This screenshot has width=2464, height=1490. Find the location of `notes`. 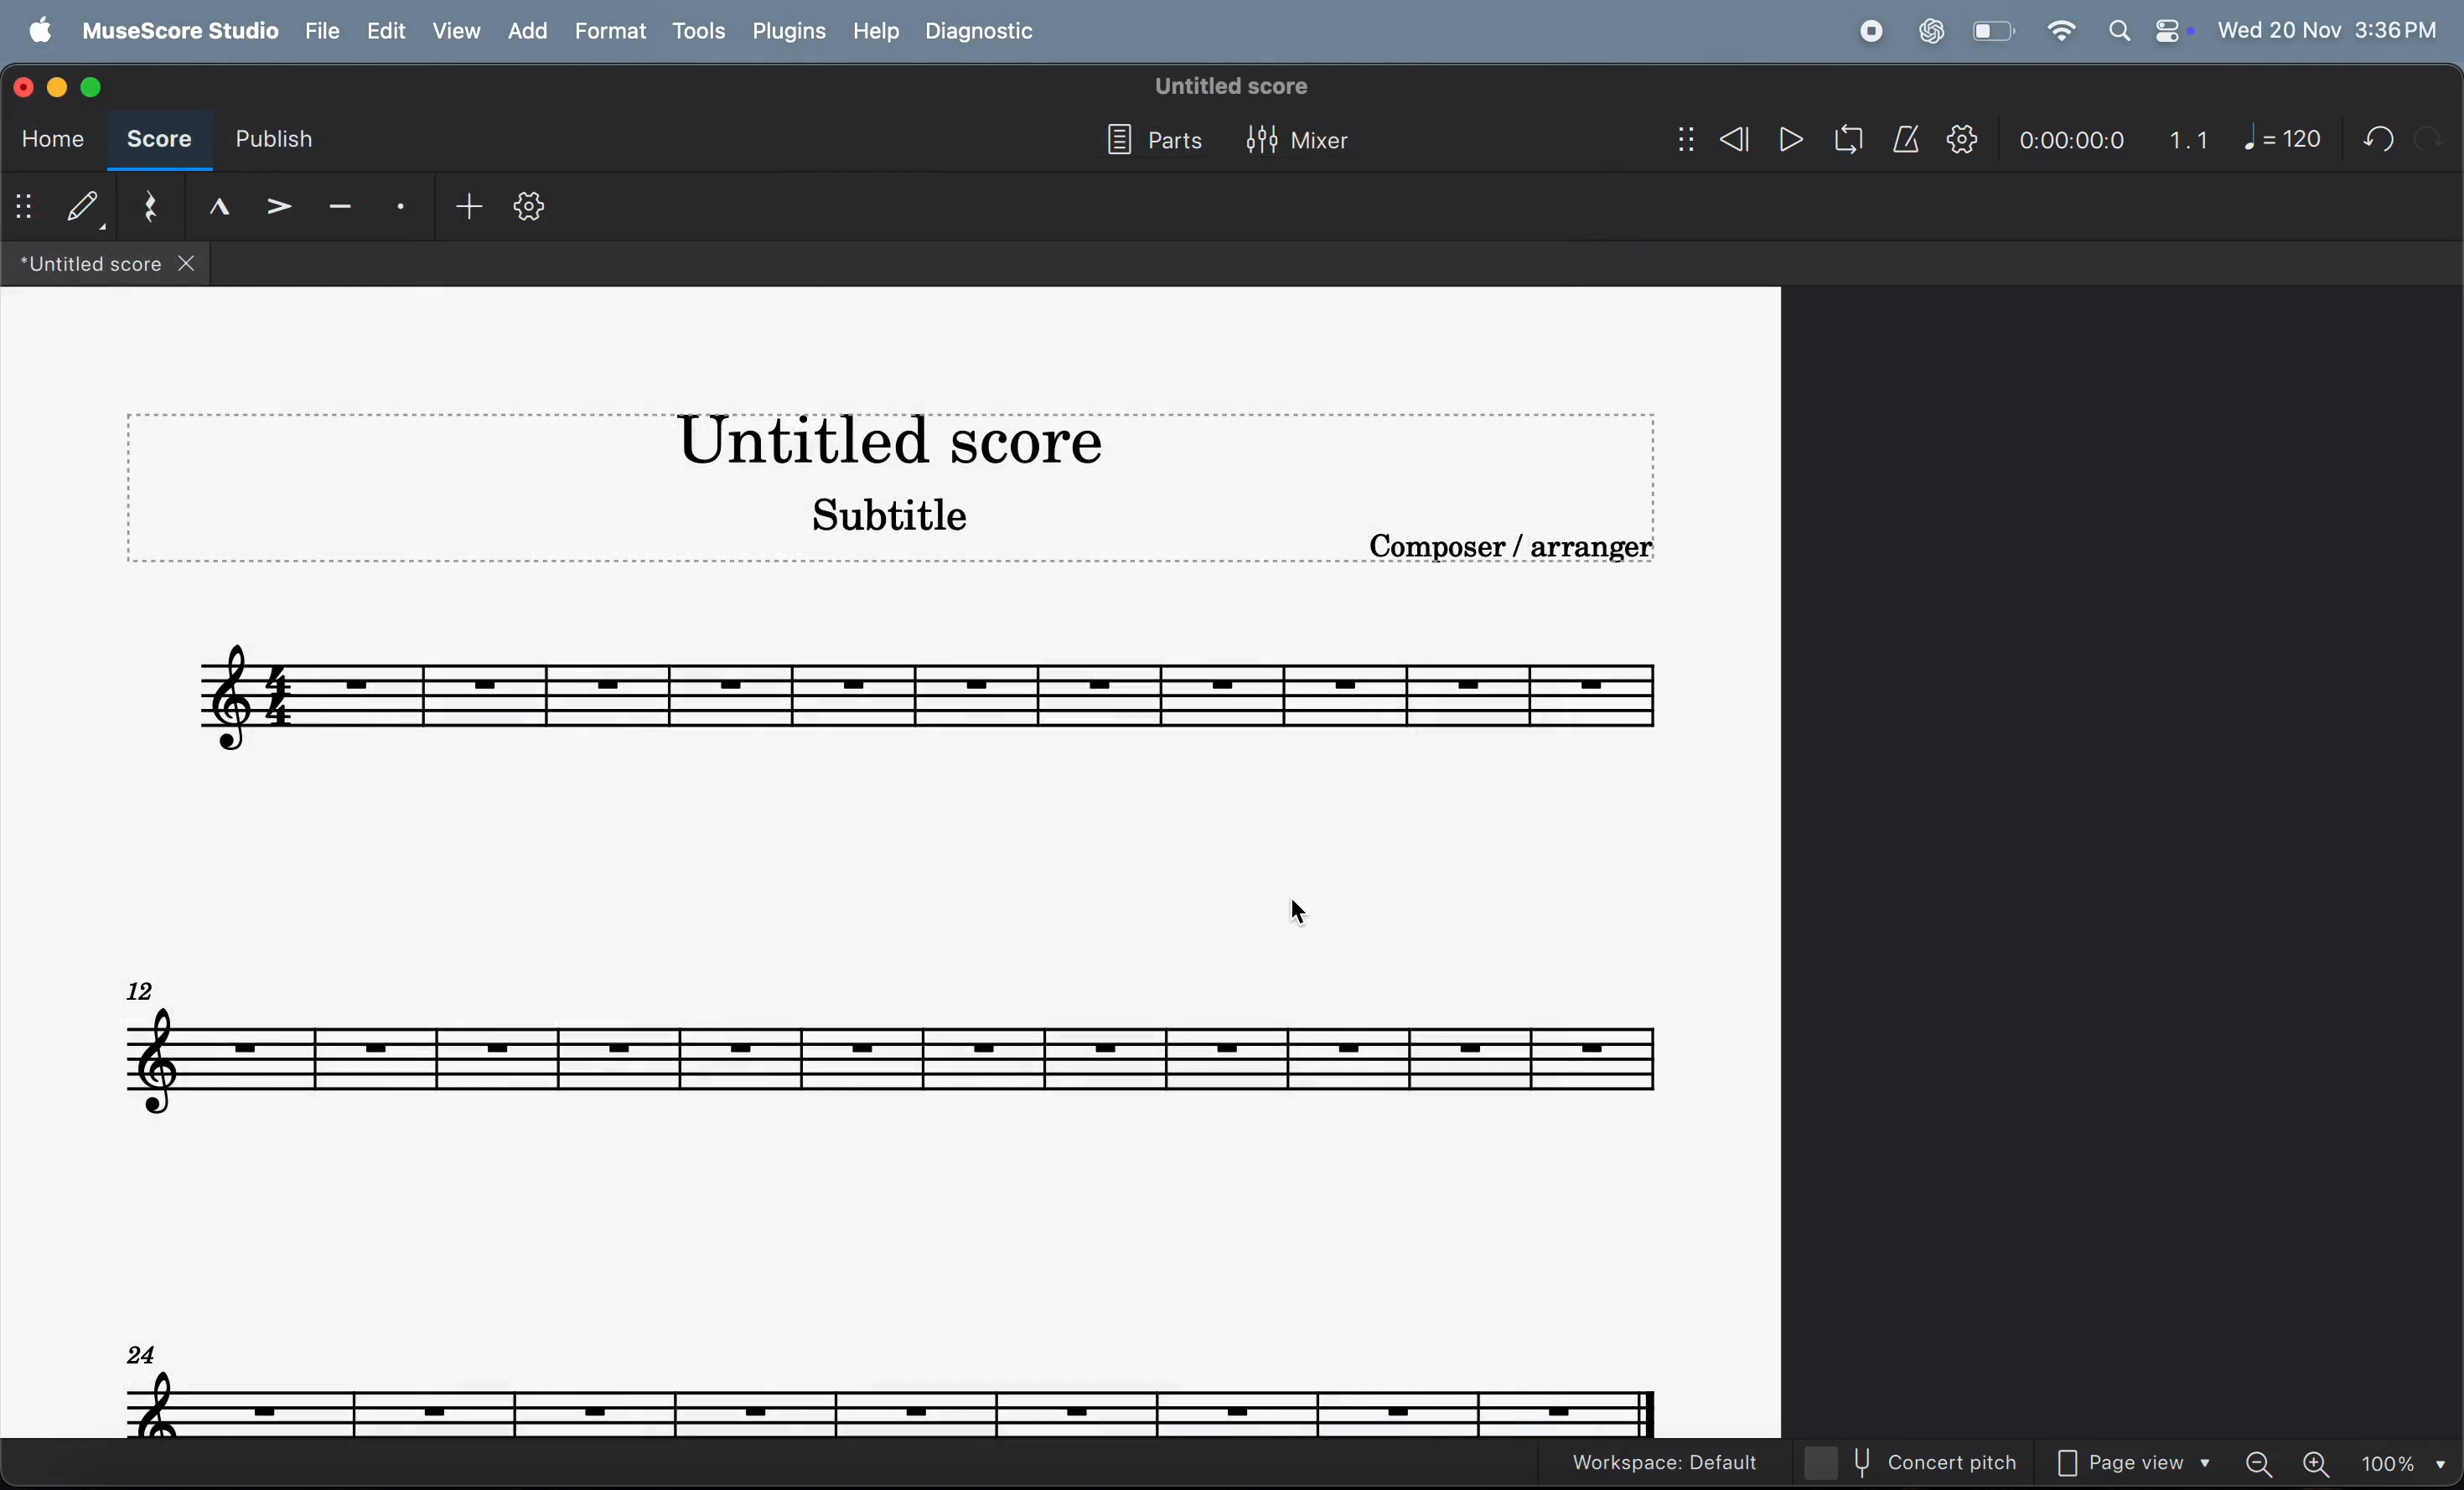

notes is located at coordinates (934, 689).